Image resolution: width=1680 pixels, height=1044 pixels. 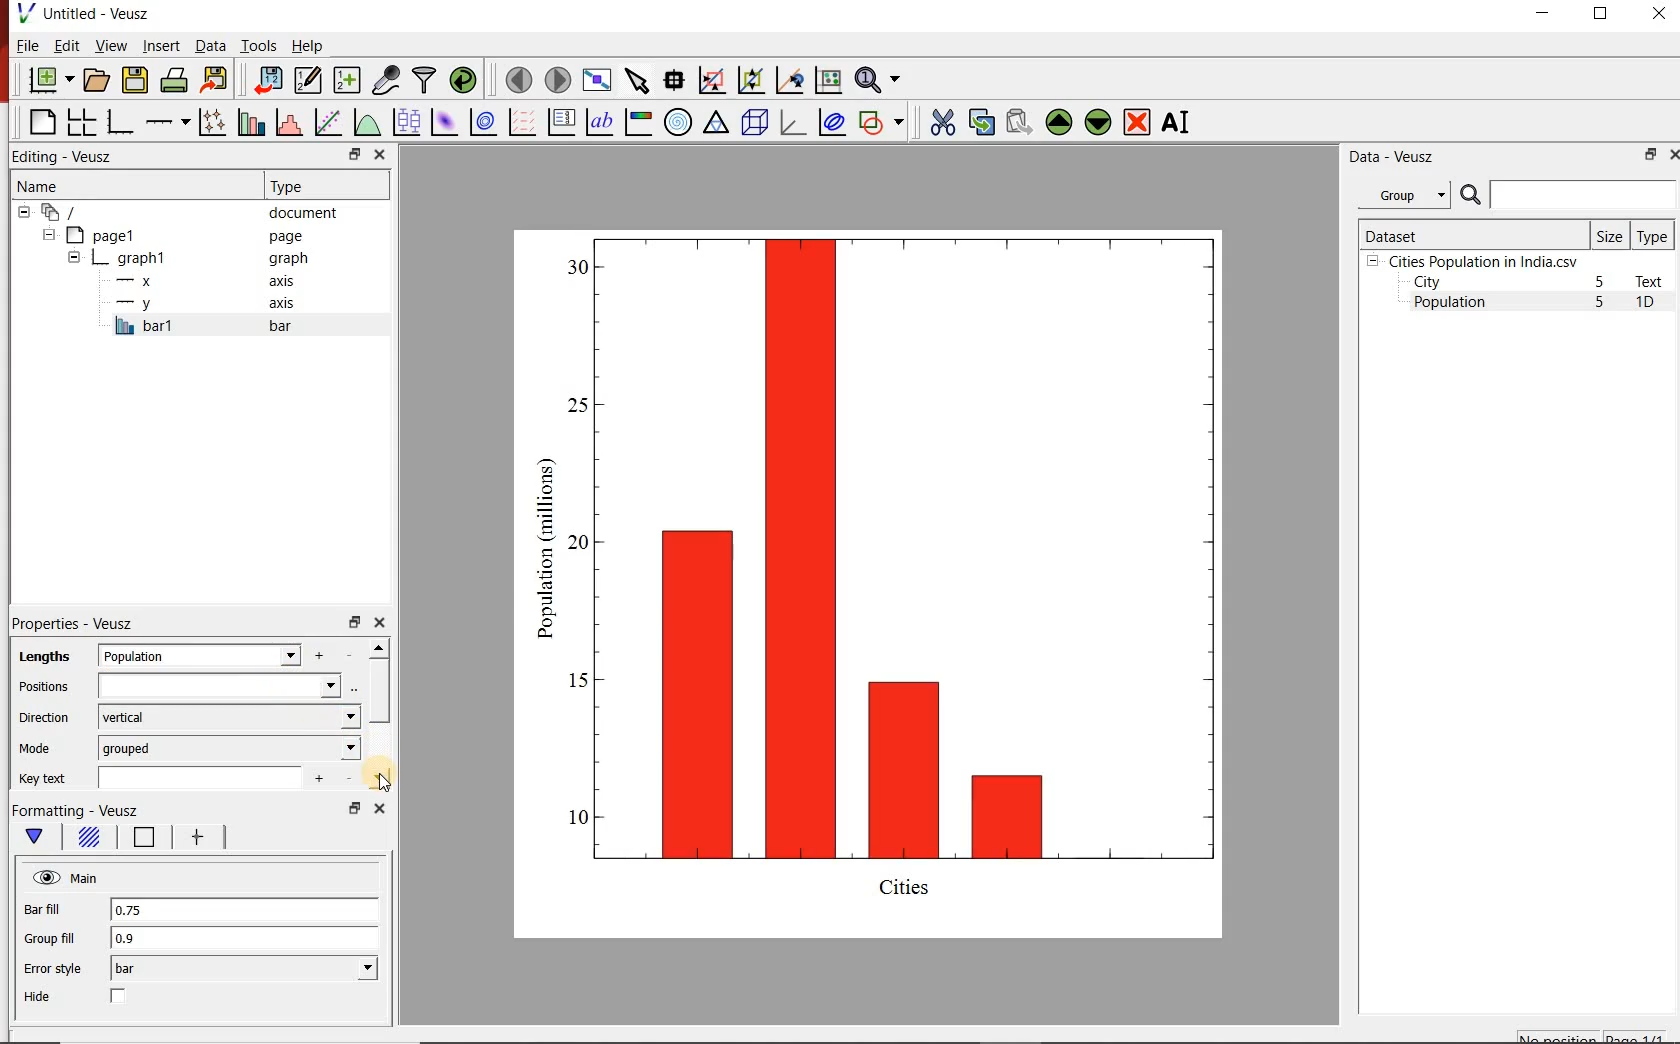 What do you see at coordinates (118, 122) in the screenshot?
I see `base graph` at bounding box center [118, 122].